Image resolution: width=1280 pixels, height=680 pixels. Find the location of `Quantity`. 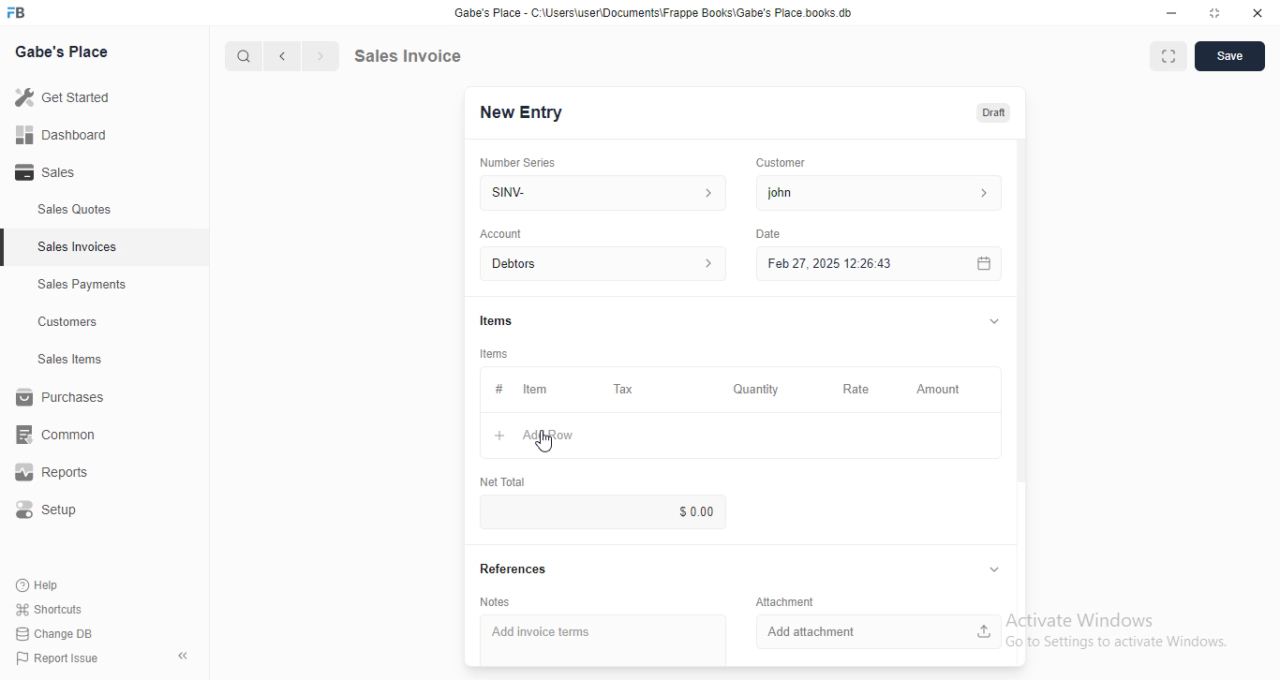

Quantity is located at coordinates (756, 388).